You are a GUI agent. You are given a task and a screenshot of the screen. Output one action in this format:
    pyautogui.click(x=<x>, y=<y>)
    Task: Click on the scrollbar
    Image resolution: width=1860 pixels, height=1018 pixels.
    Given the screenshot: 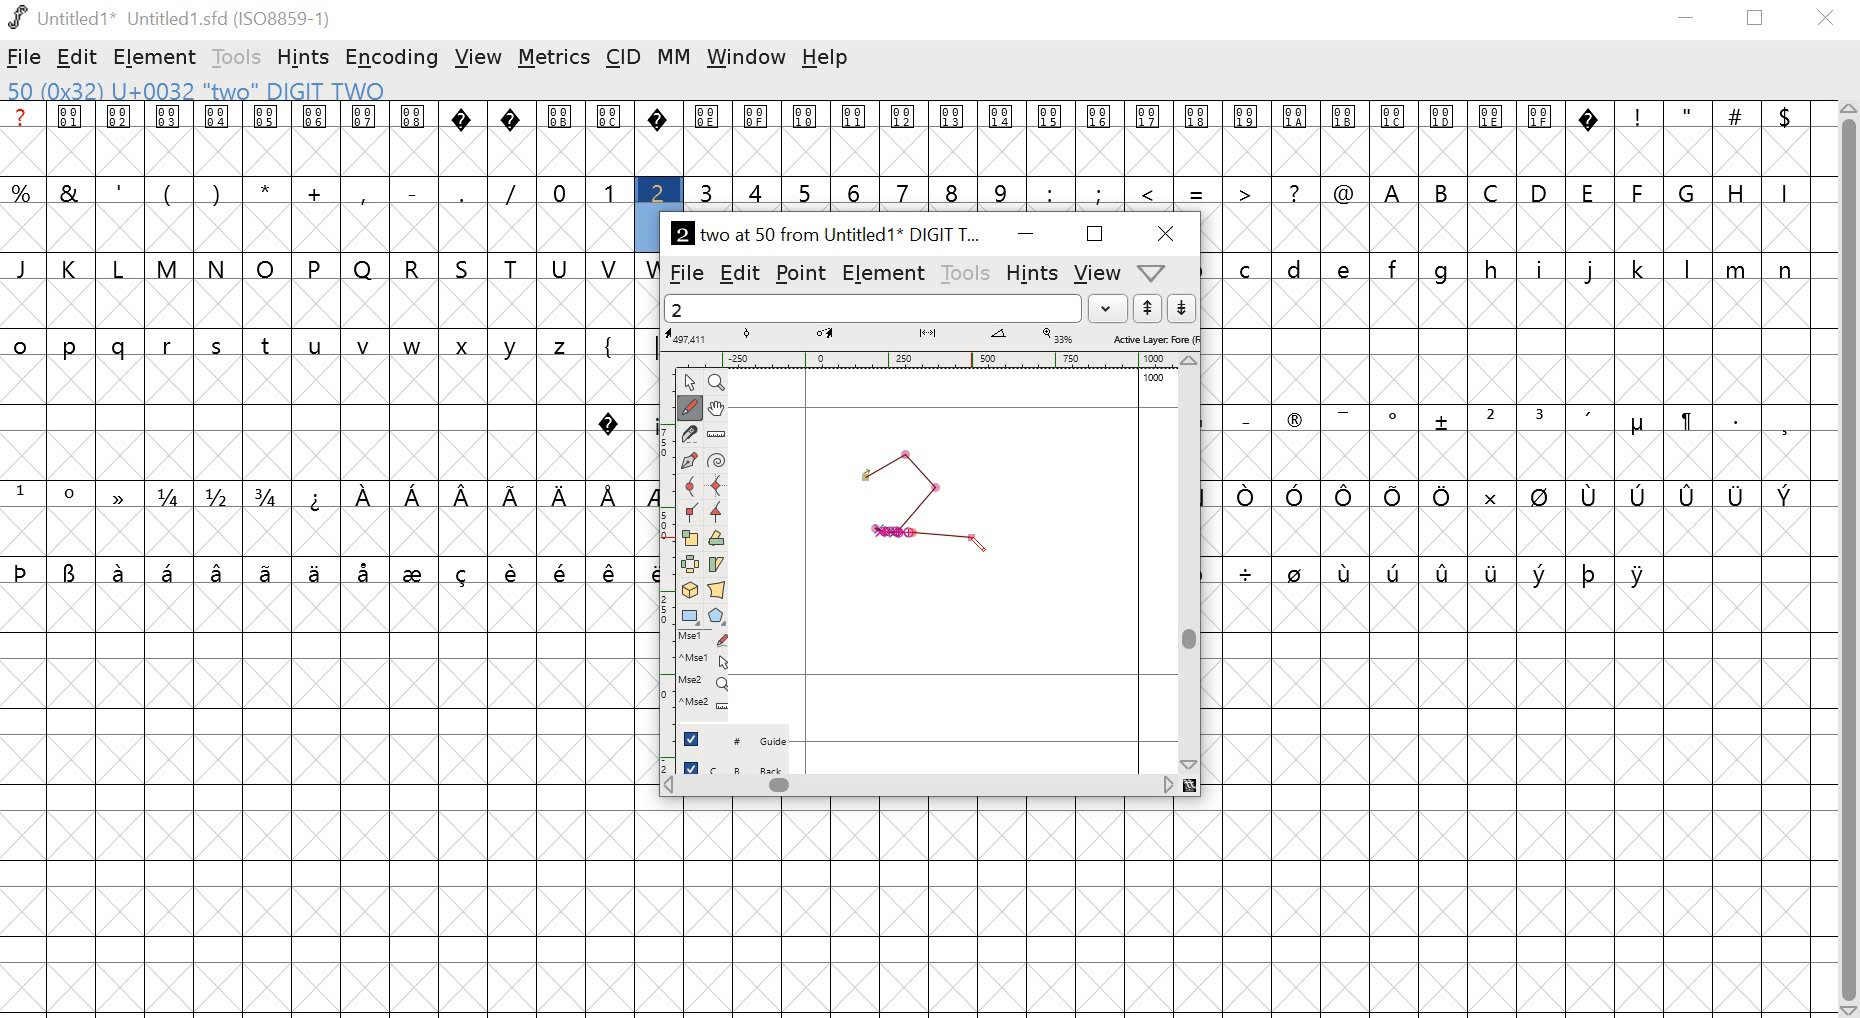 What is the action you would take?
    pyautogui.click(x=1846, y=560)
    